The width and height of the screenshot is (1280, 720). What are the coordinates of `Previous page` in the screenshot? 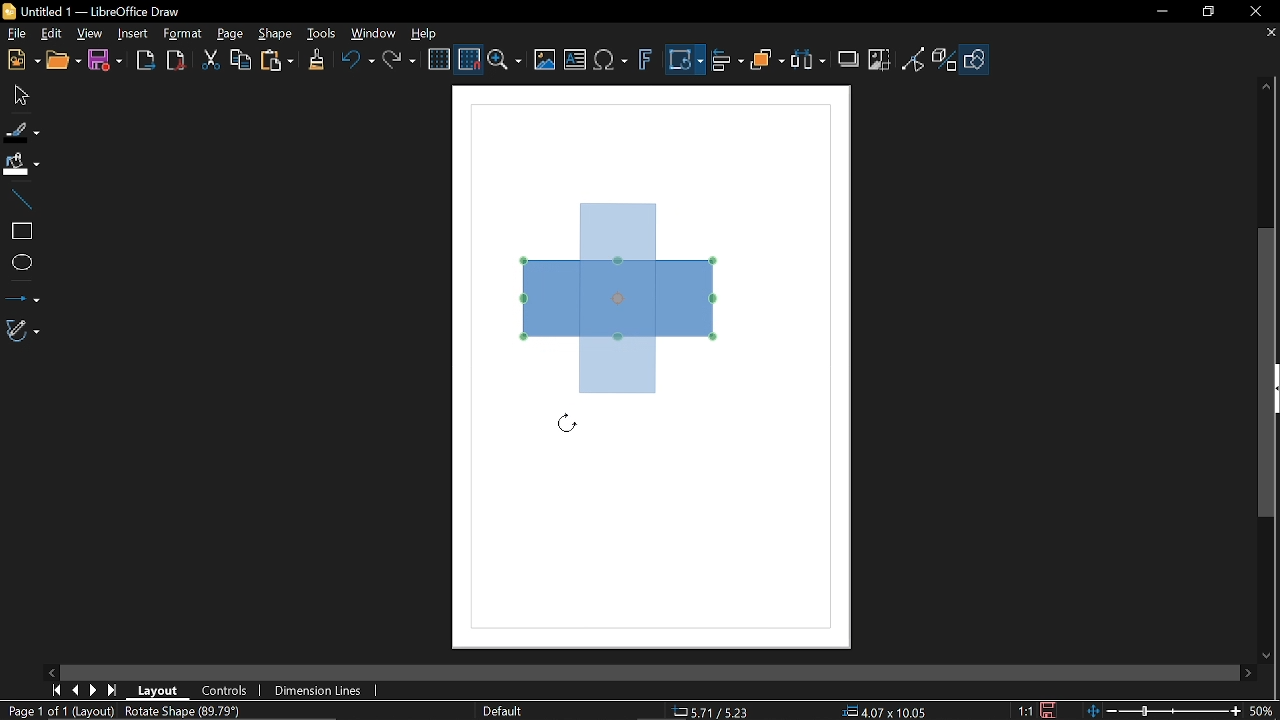 It's located at (74, 691).